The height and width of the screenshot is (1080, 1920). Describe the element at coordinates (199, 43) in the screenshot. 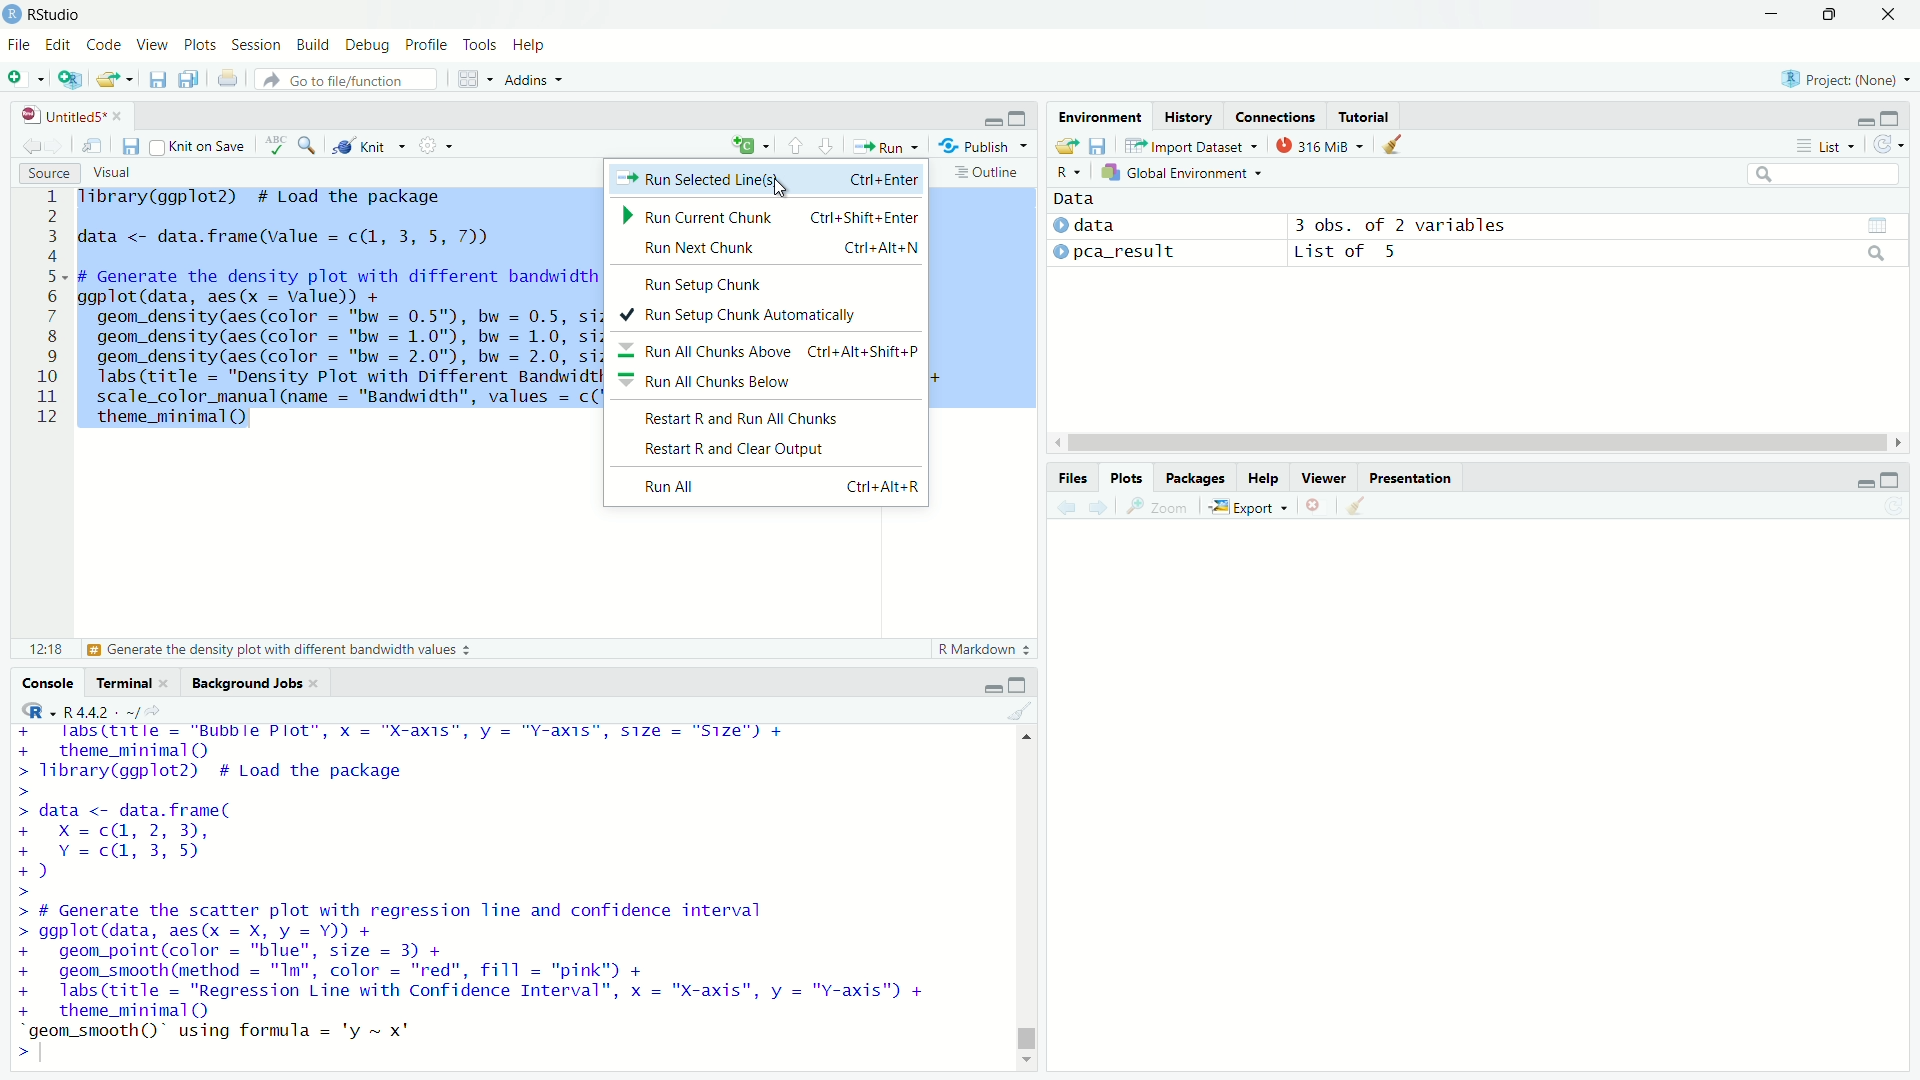

I see `Plots` at that location.